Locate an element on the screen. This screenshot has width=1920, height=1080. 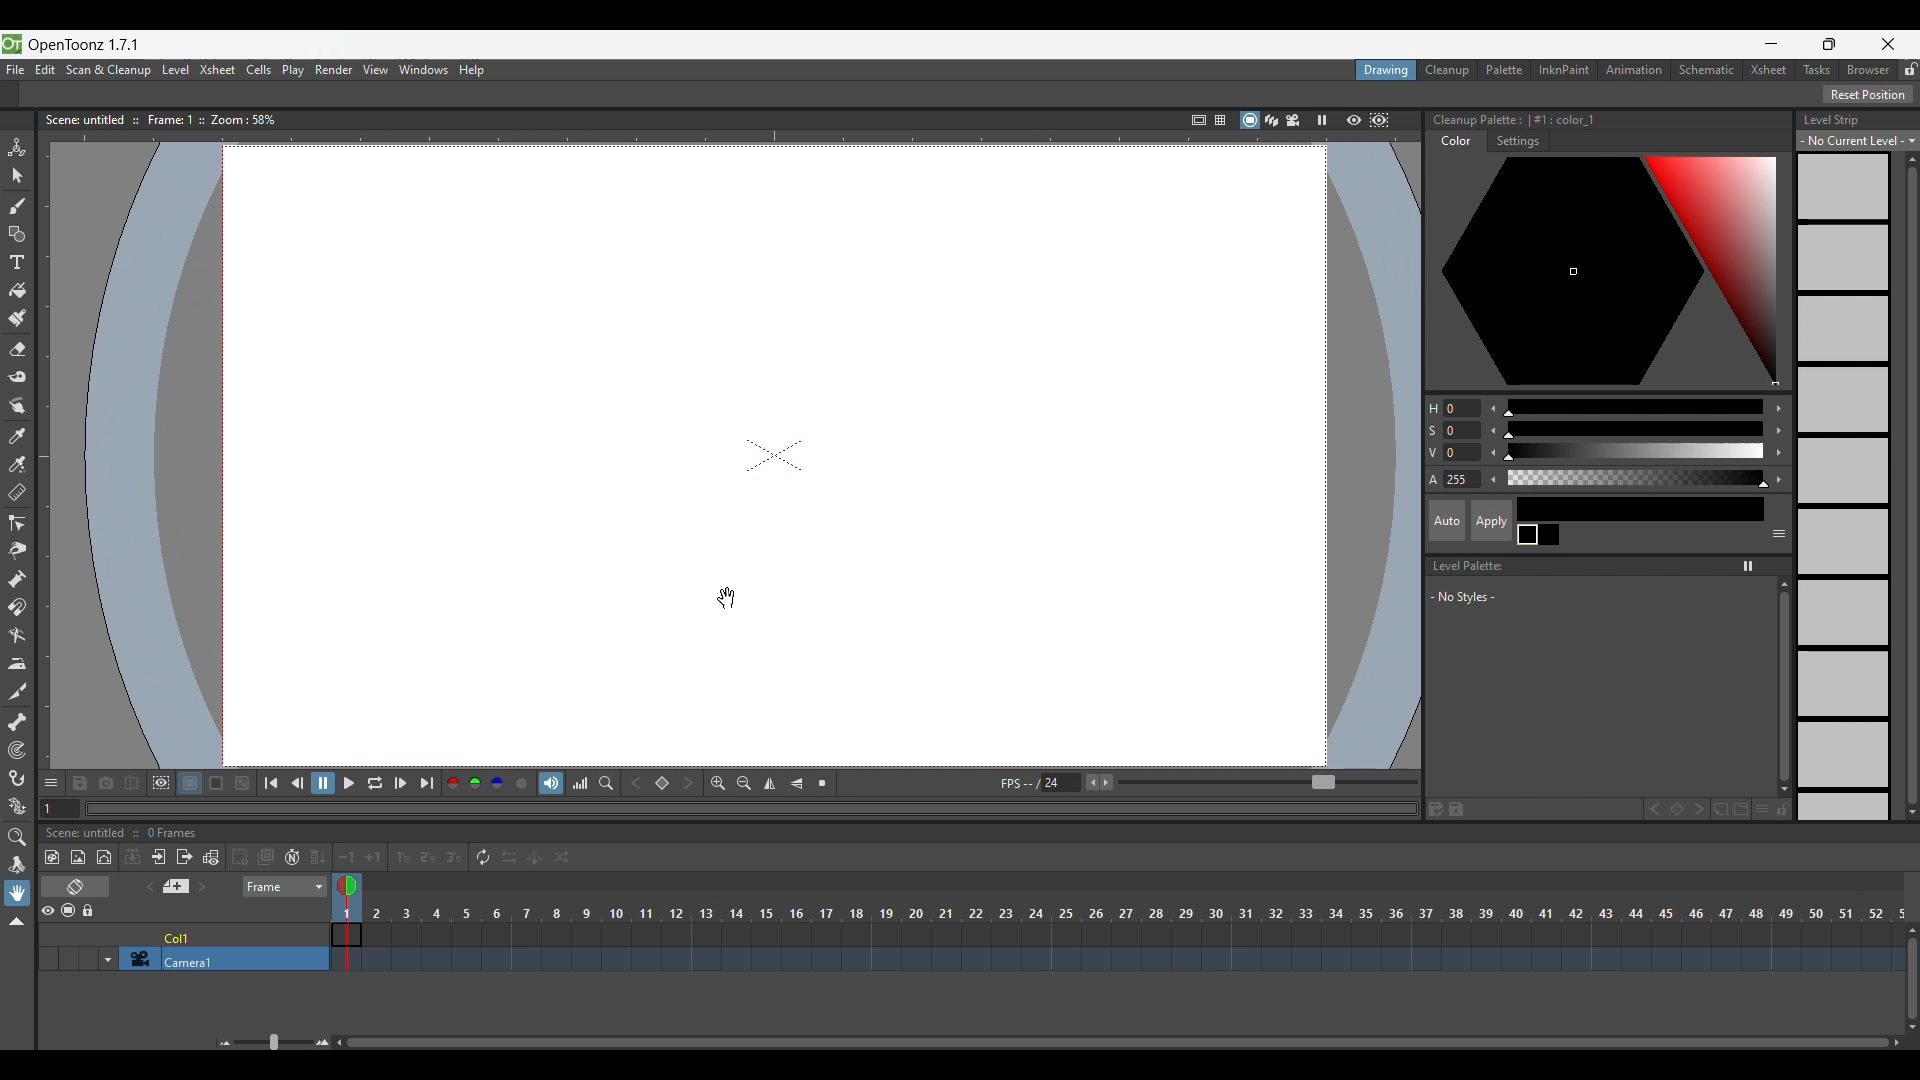
Plastic tool is located at coordinates (17, 806).